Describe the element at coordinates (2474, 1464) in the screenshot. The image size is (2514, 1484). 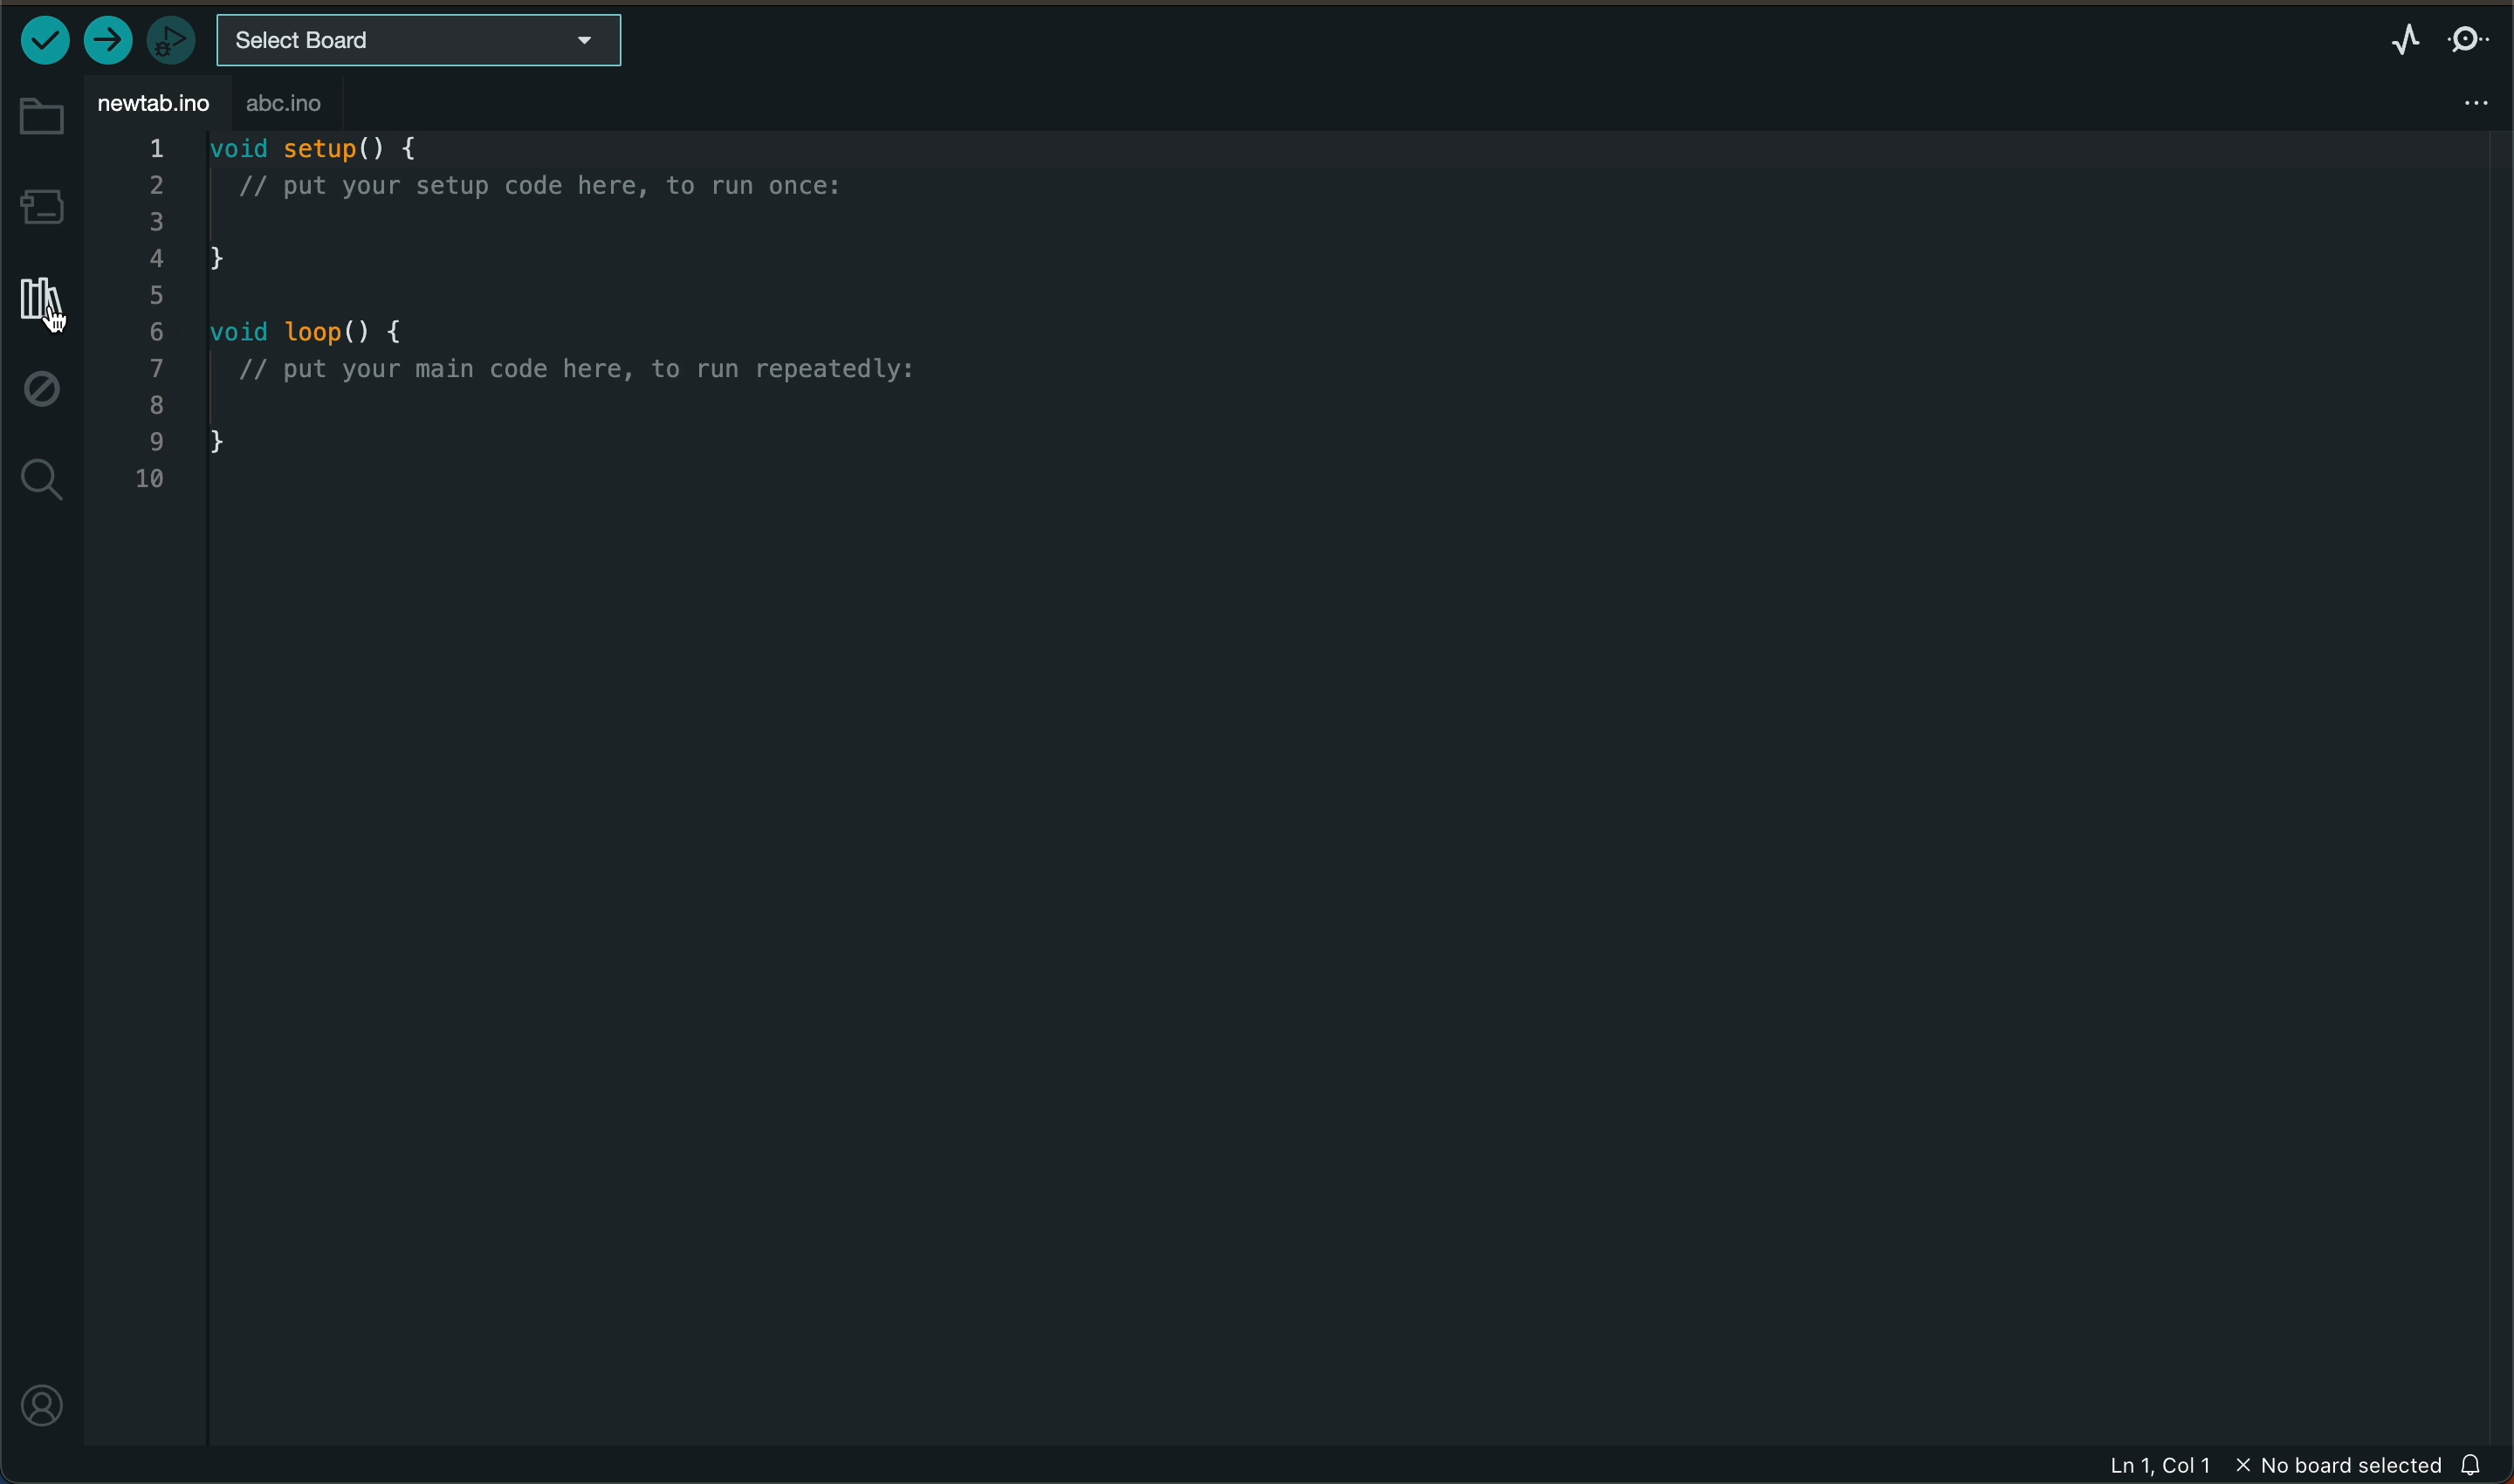
I see `notification` at that location.